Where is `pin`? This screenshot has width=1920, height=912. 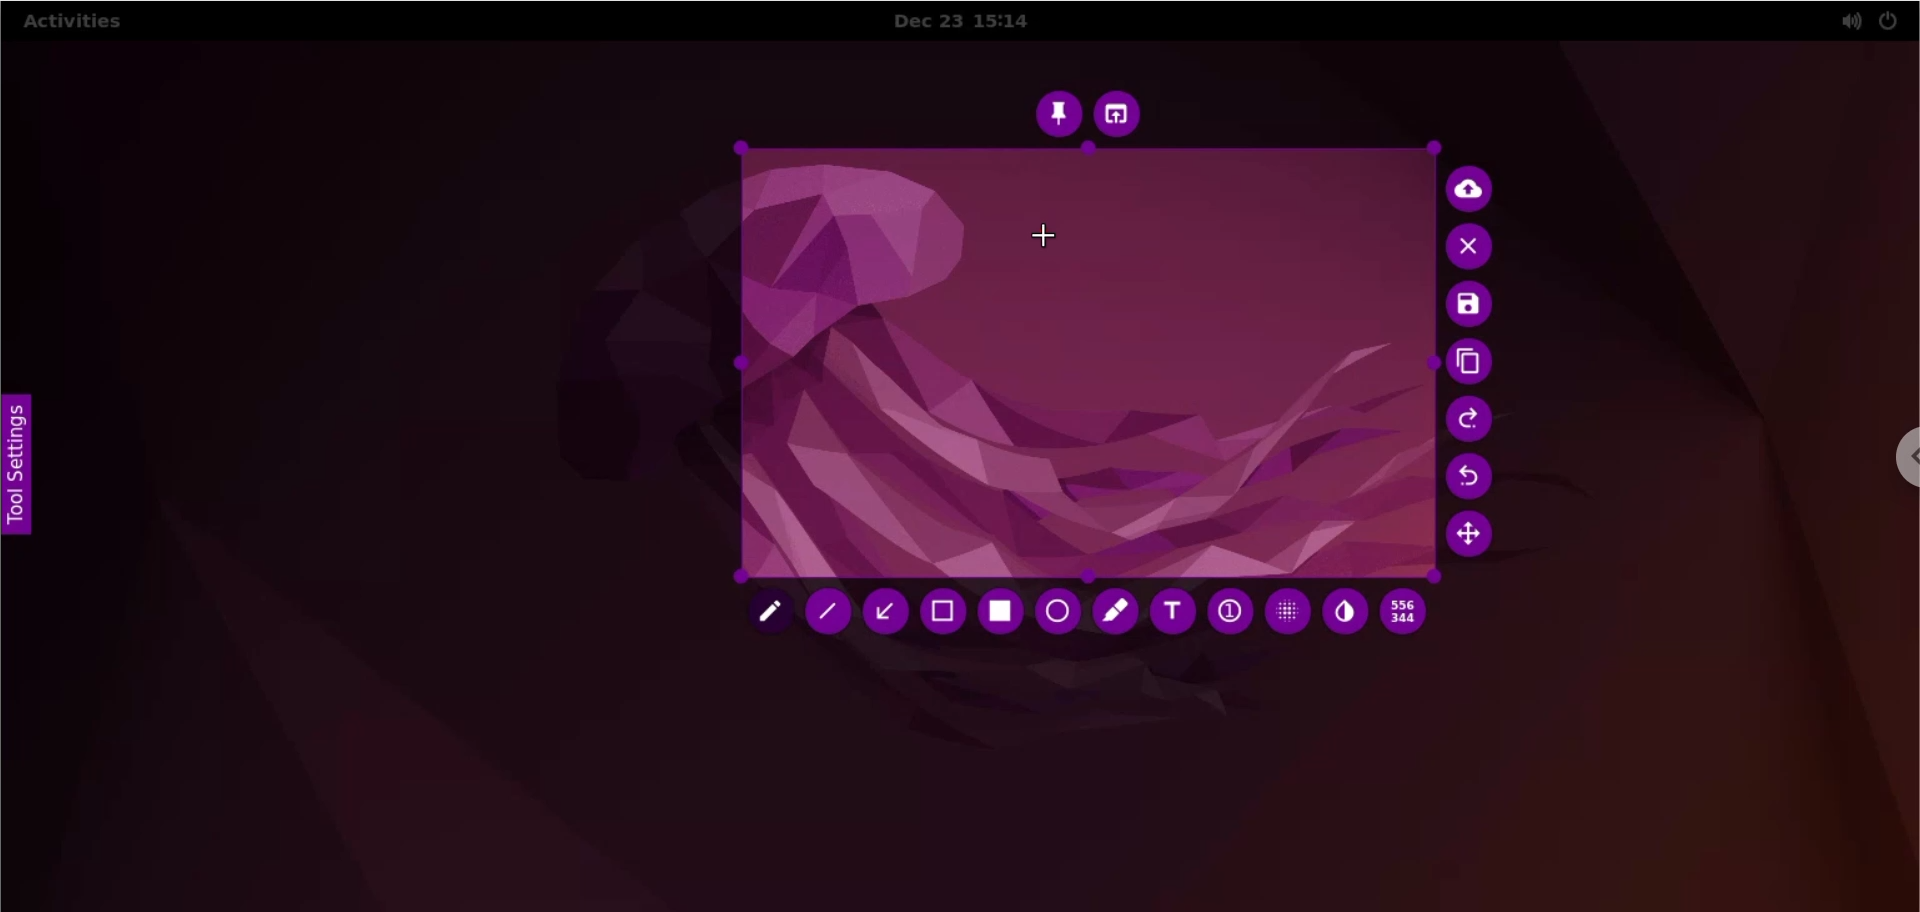 pin is located at coordinates (1057, 114).